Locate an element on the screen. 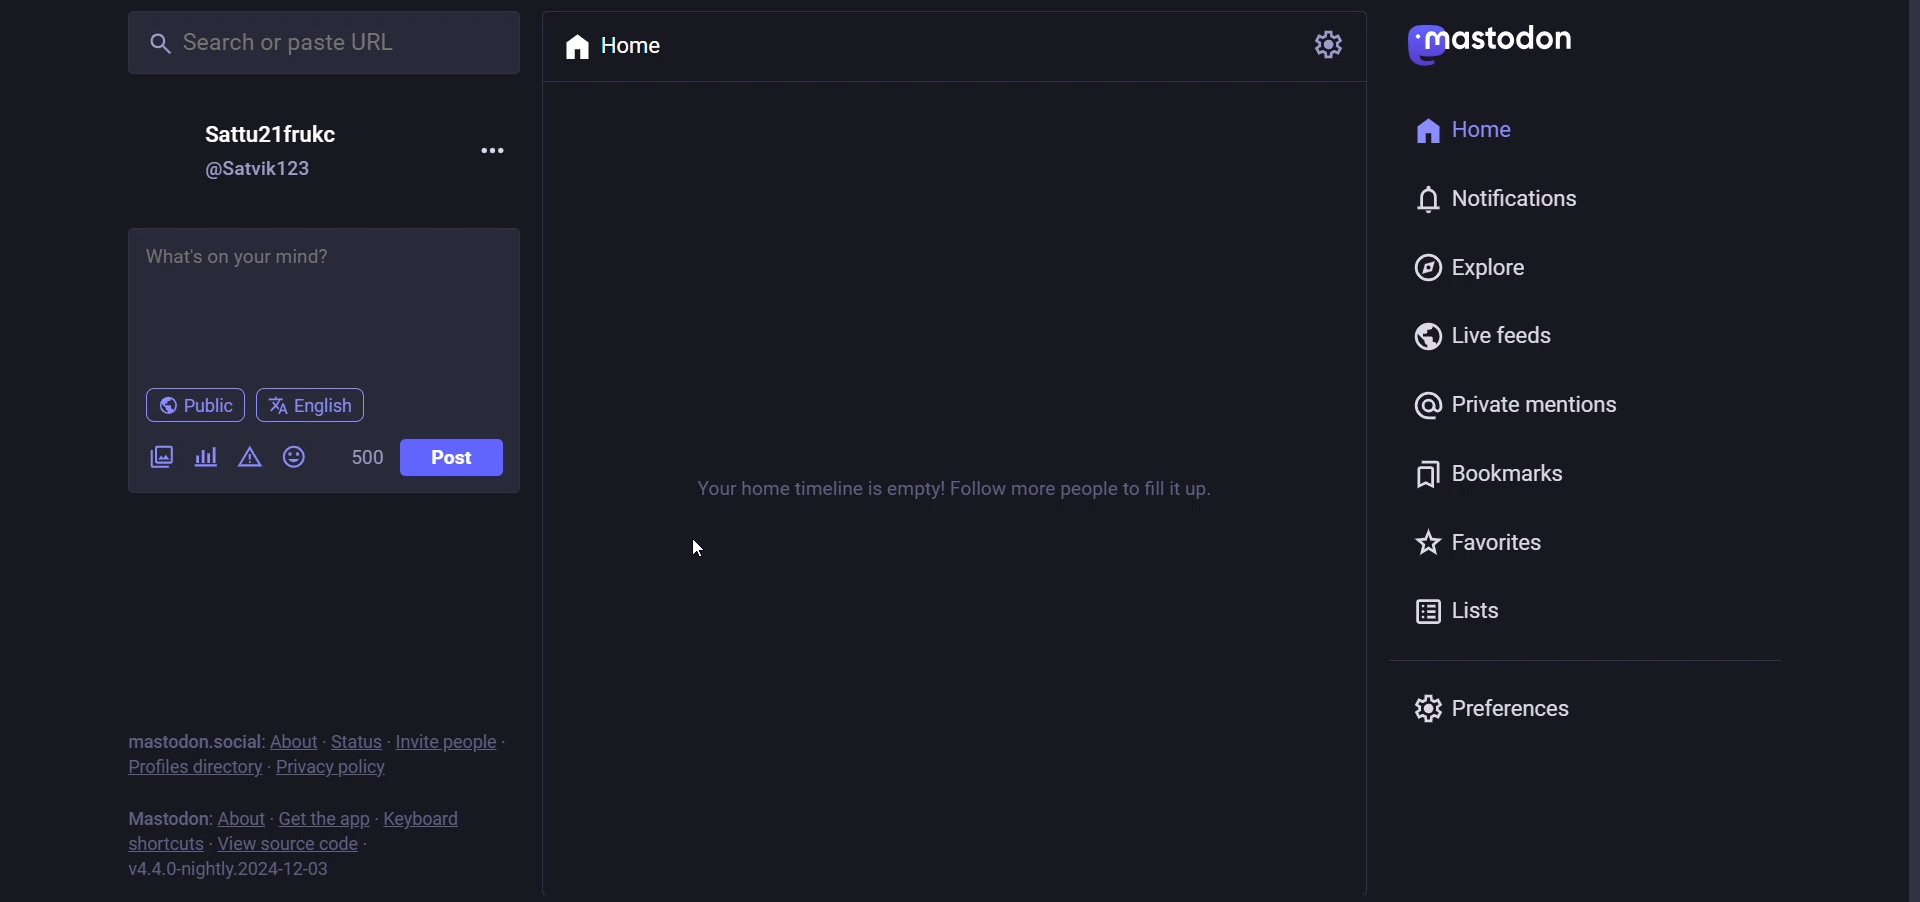  explore is located at coordinates (1473, 266).